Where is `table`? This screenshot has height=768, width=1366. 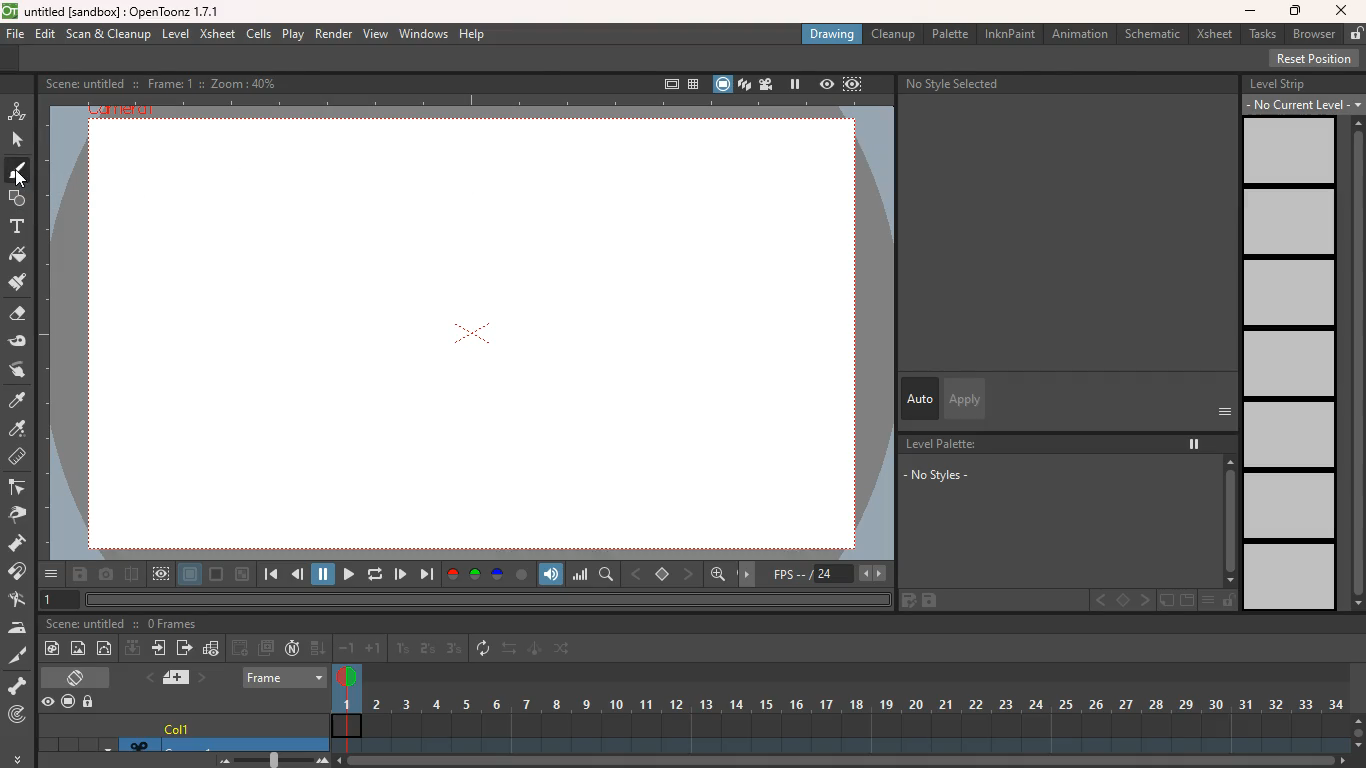 table is located at coordinates (692, 83).